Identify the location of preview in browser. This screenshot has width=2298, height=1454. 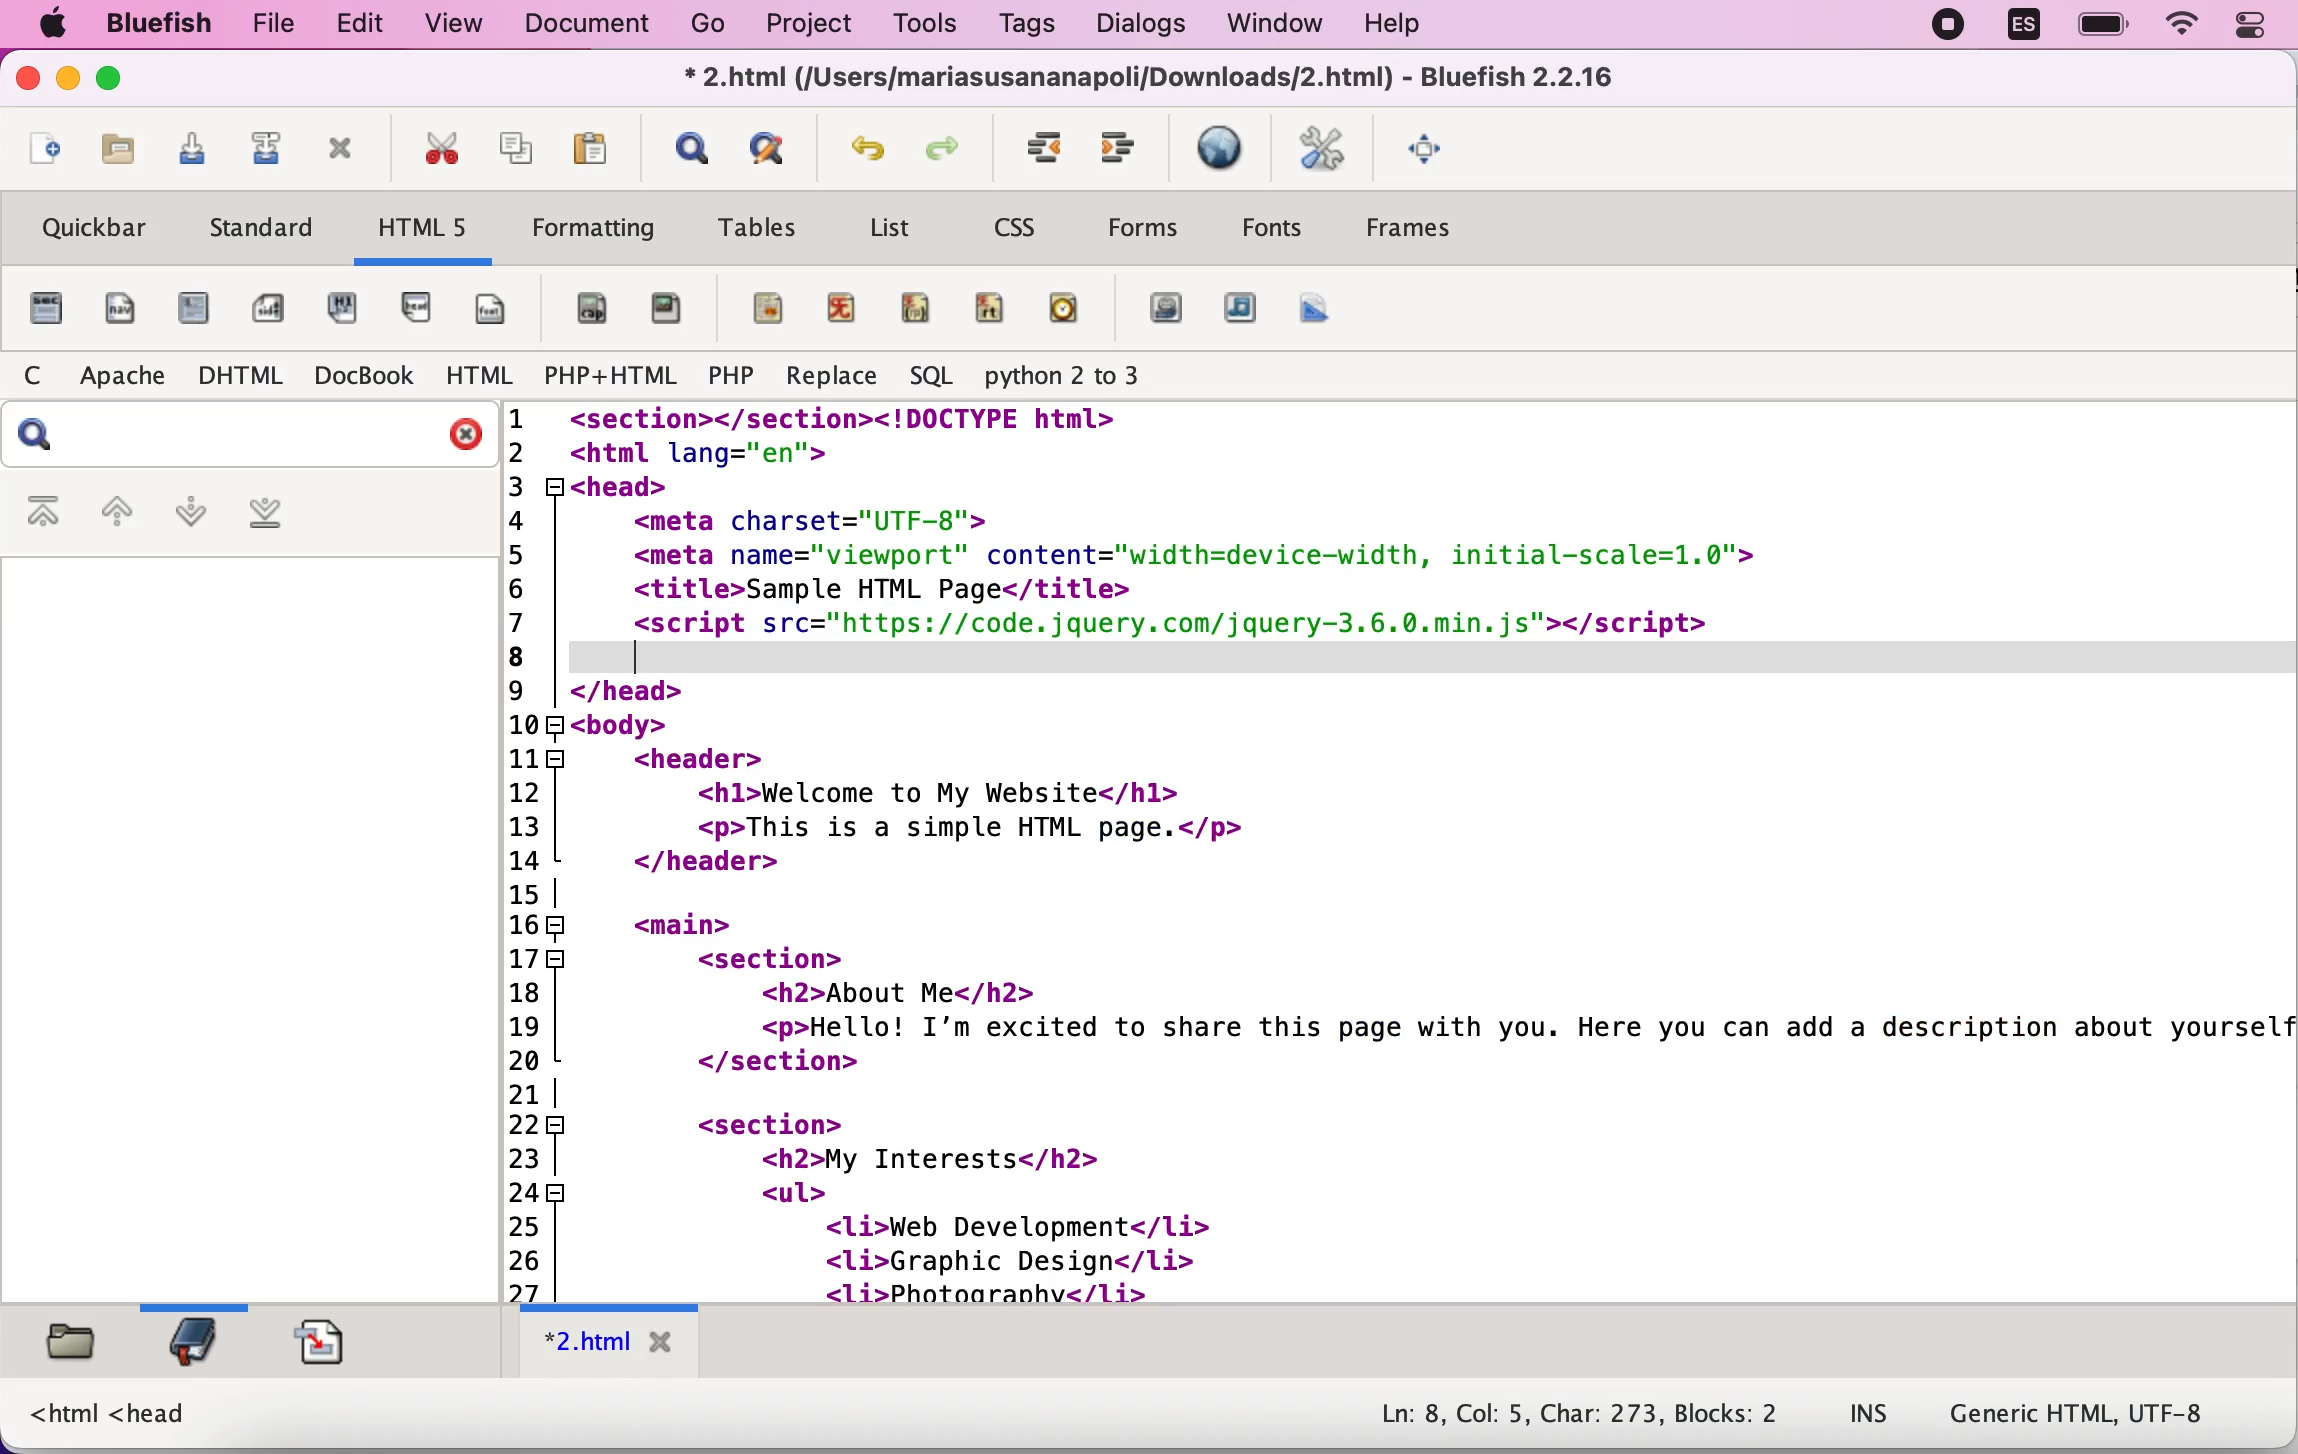
(1222, 150).